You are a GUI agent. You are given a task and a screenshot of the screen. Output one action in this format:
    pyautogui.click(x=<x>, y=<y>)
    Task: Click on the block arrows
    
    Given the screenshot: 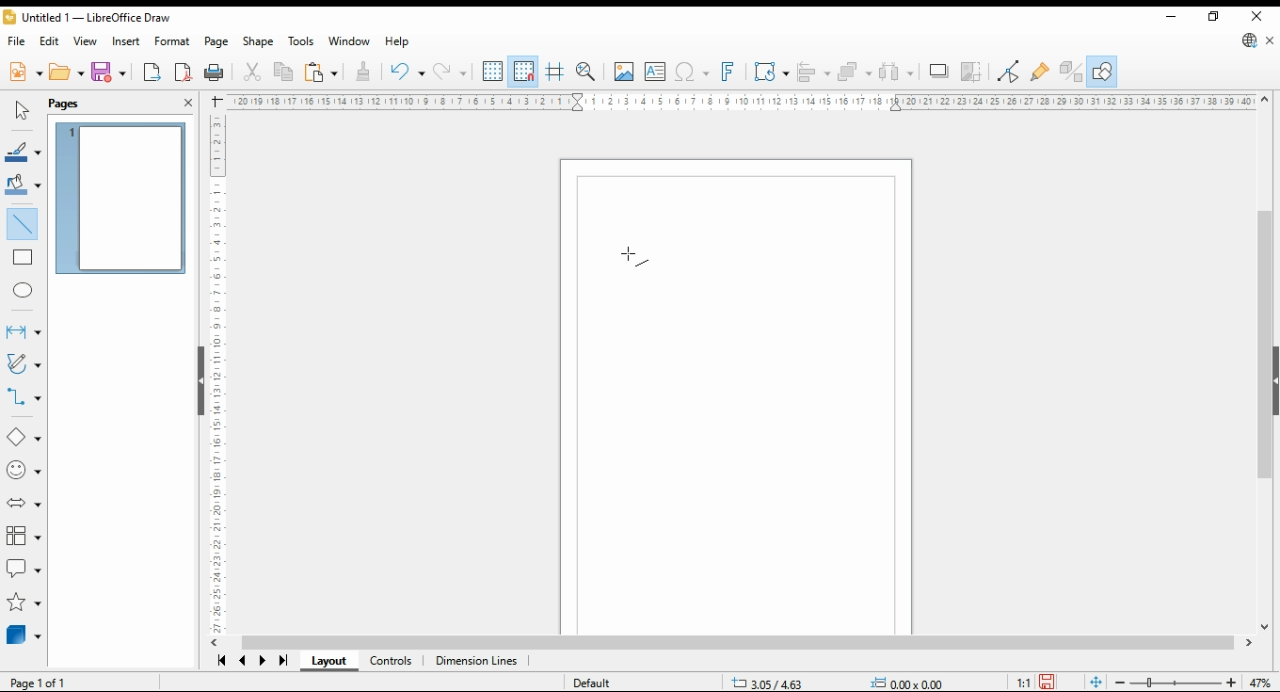 What is the action you would take?
    pyautogui.click(x=24, y=503)
    